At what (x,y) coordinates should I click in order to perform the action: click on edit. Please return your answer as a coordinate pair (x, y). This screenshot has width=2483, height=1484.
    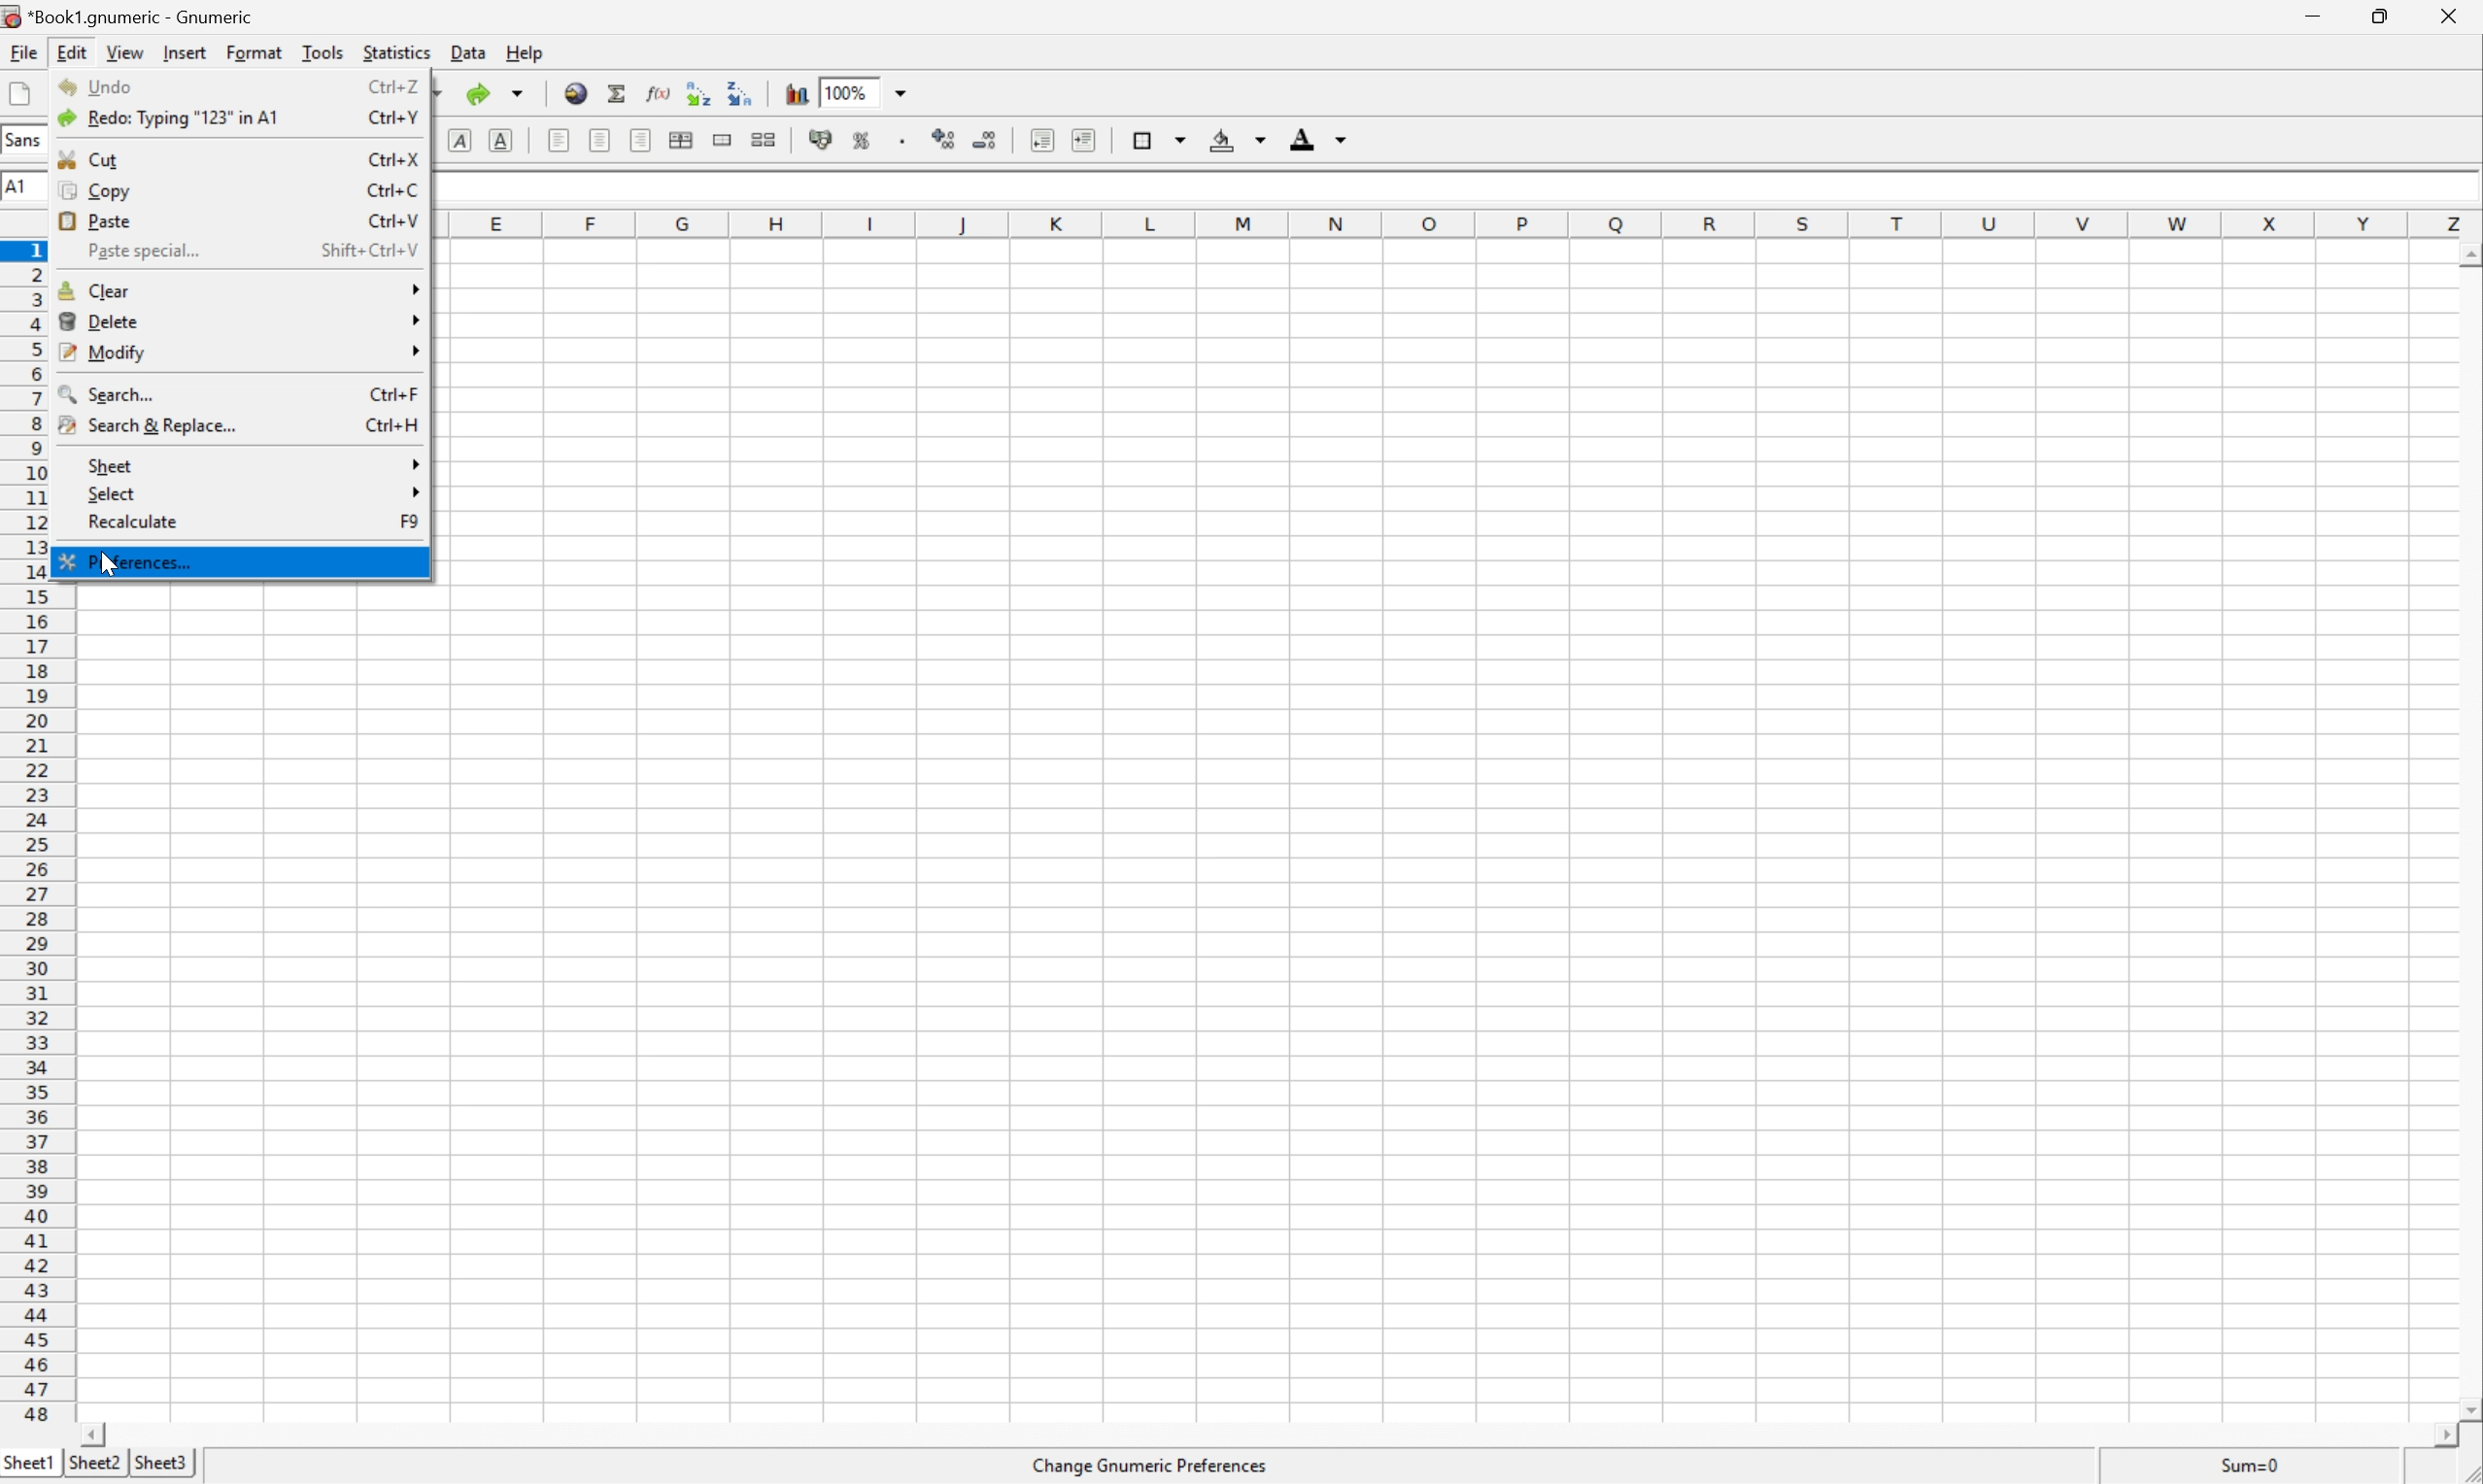
    Looking at the image, I should click on (70, 53).